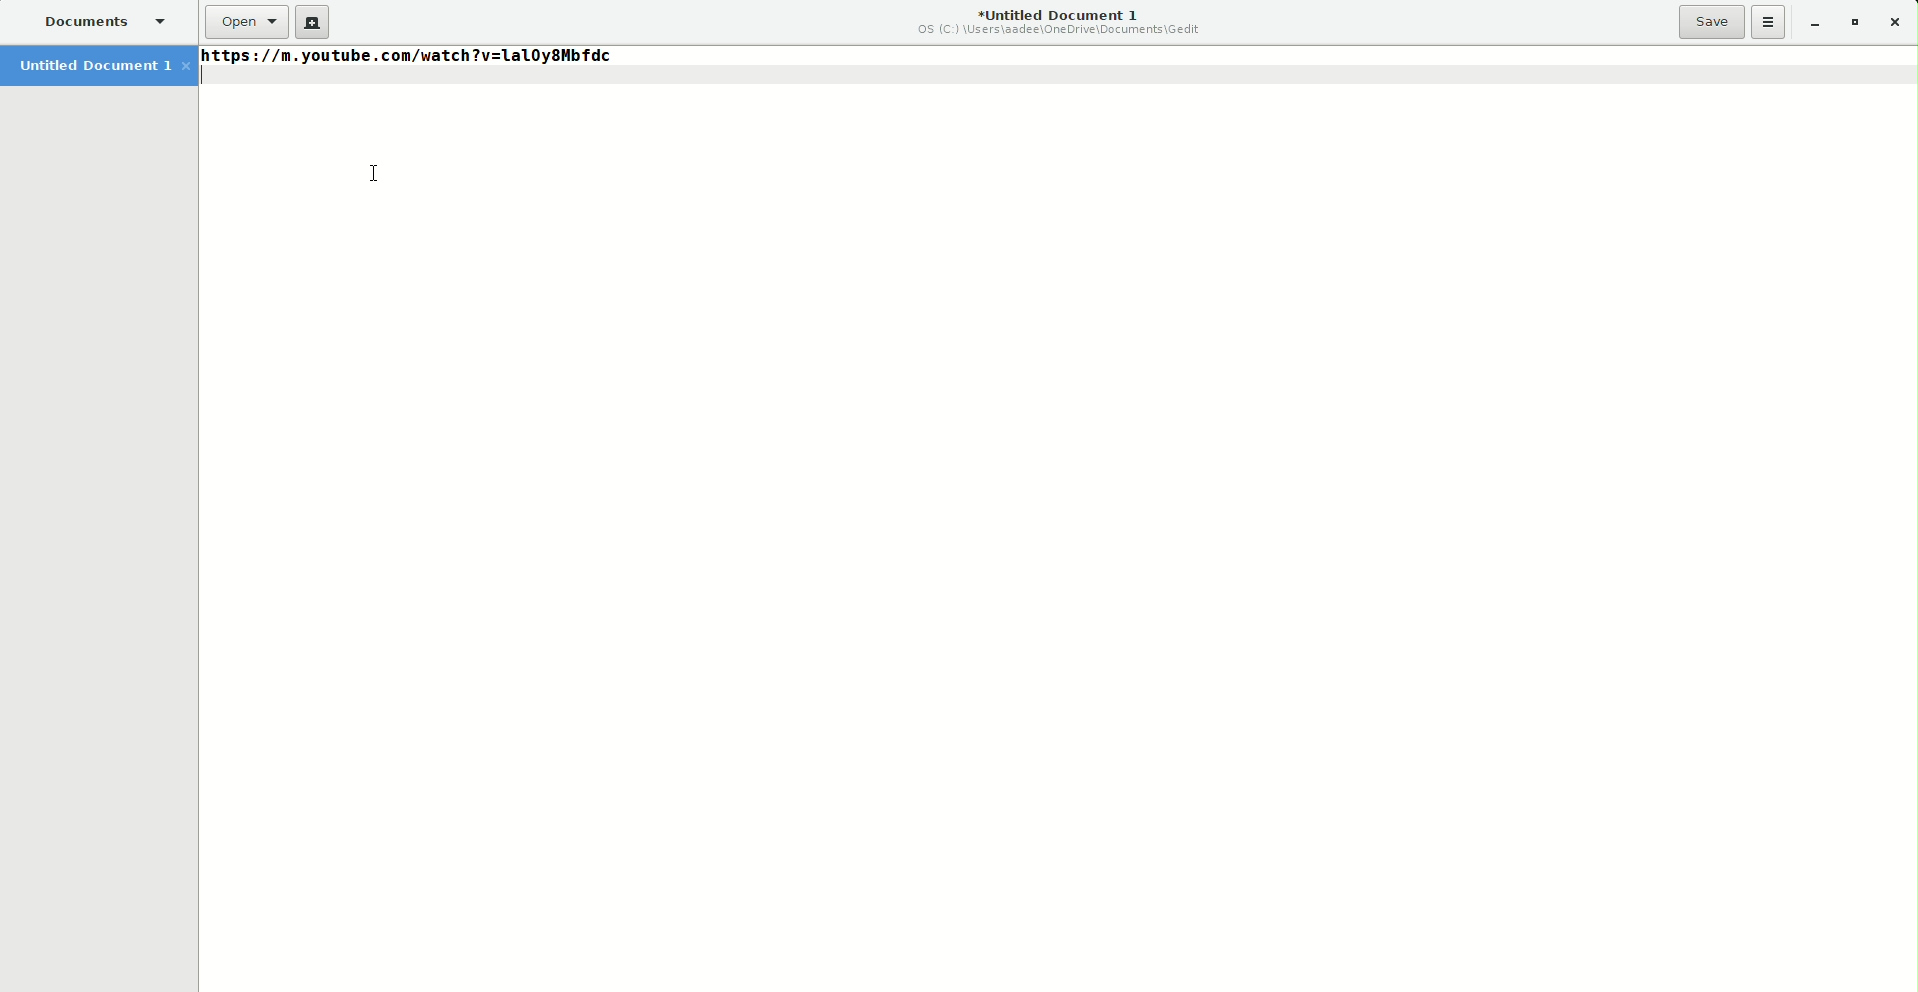  I want to click on Cursor, so click(377, 174).